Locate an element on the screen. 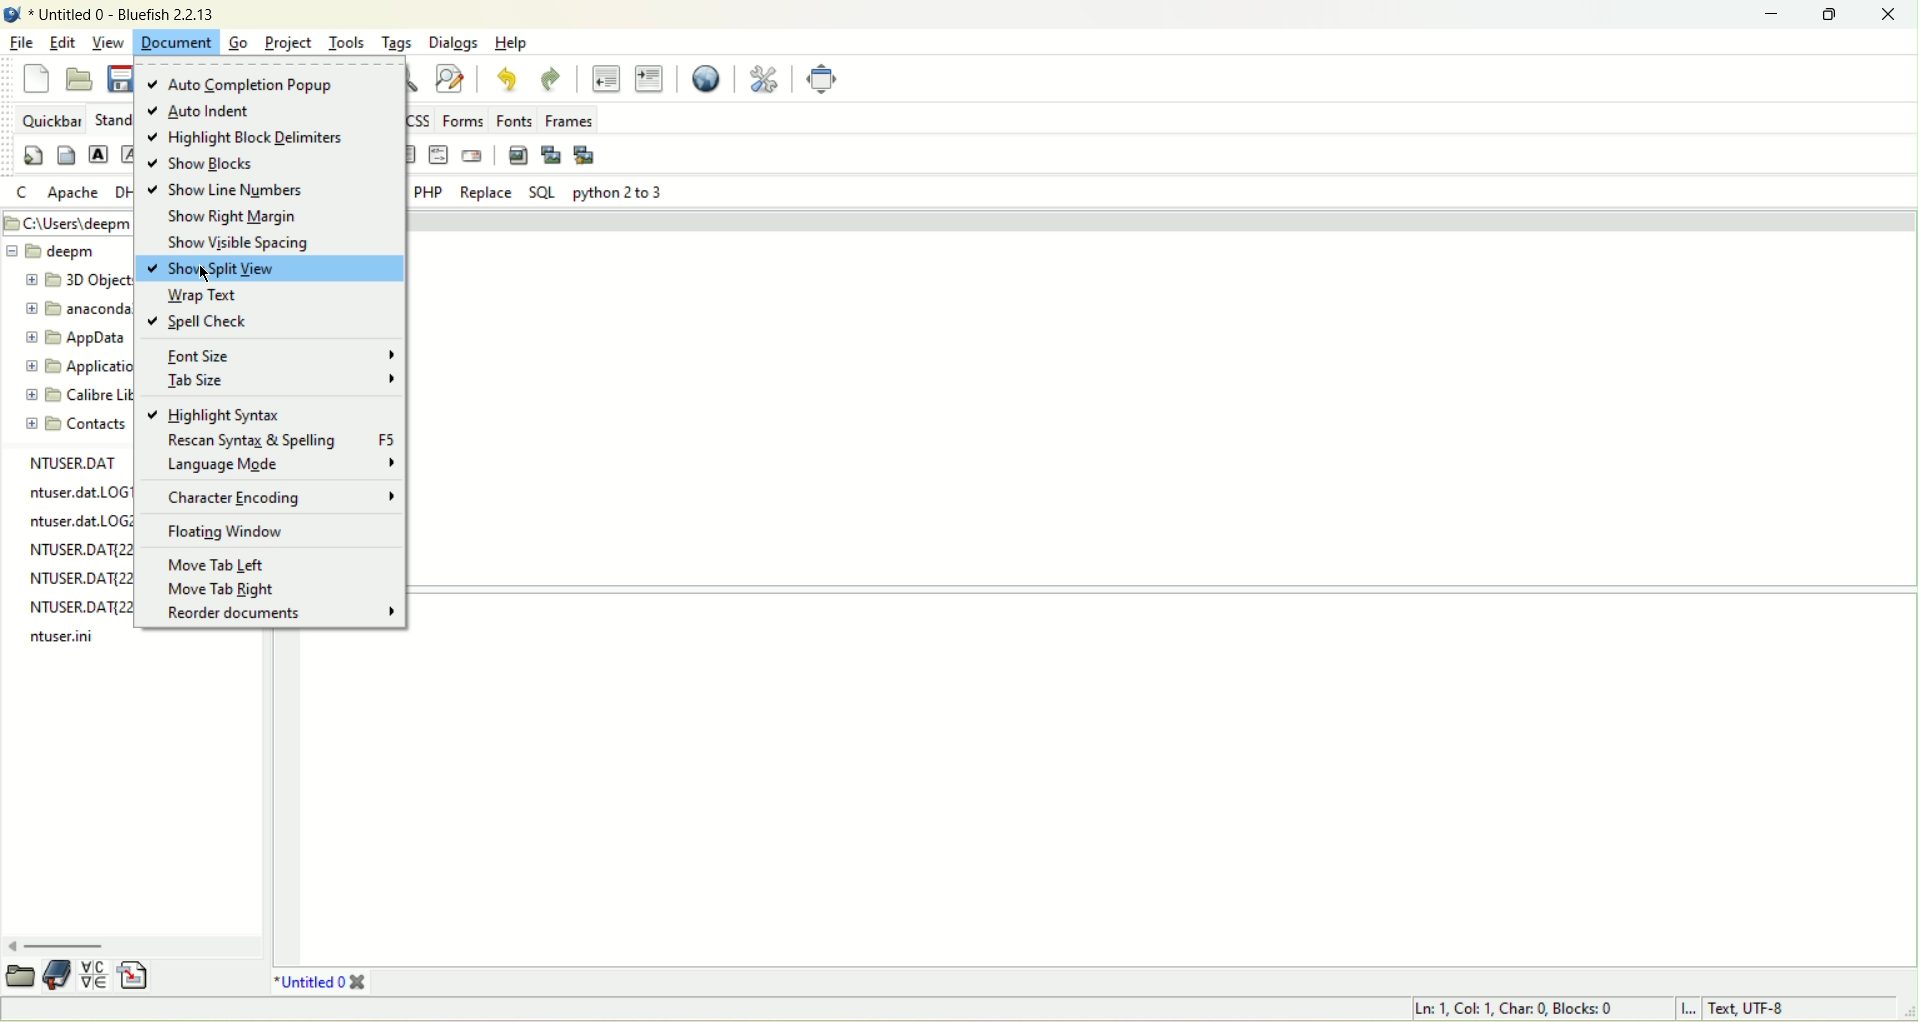  floating window is located at coordinates (223, 531).